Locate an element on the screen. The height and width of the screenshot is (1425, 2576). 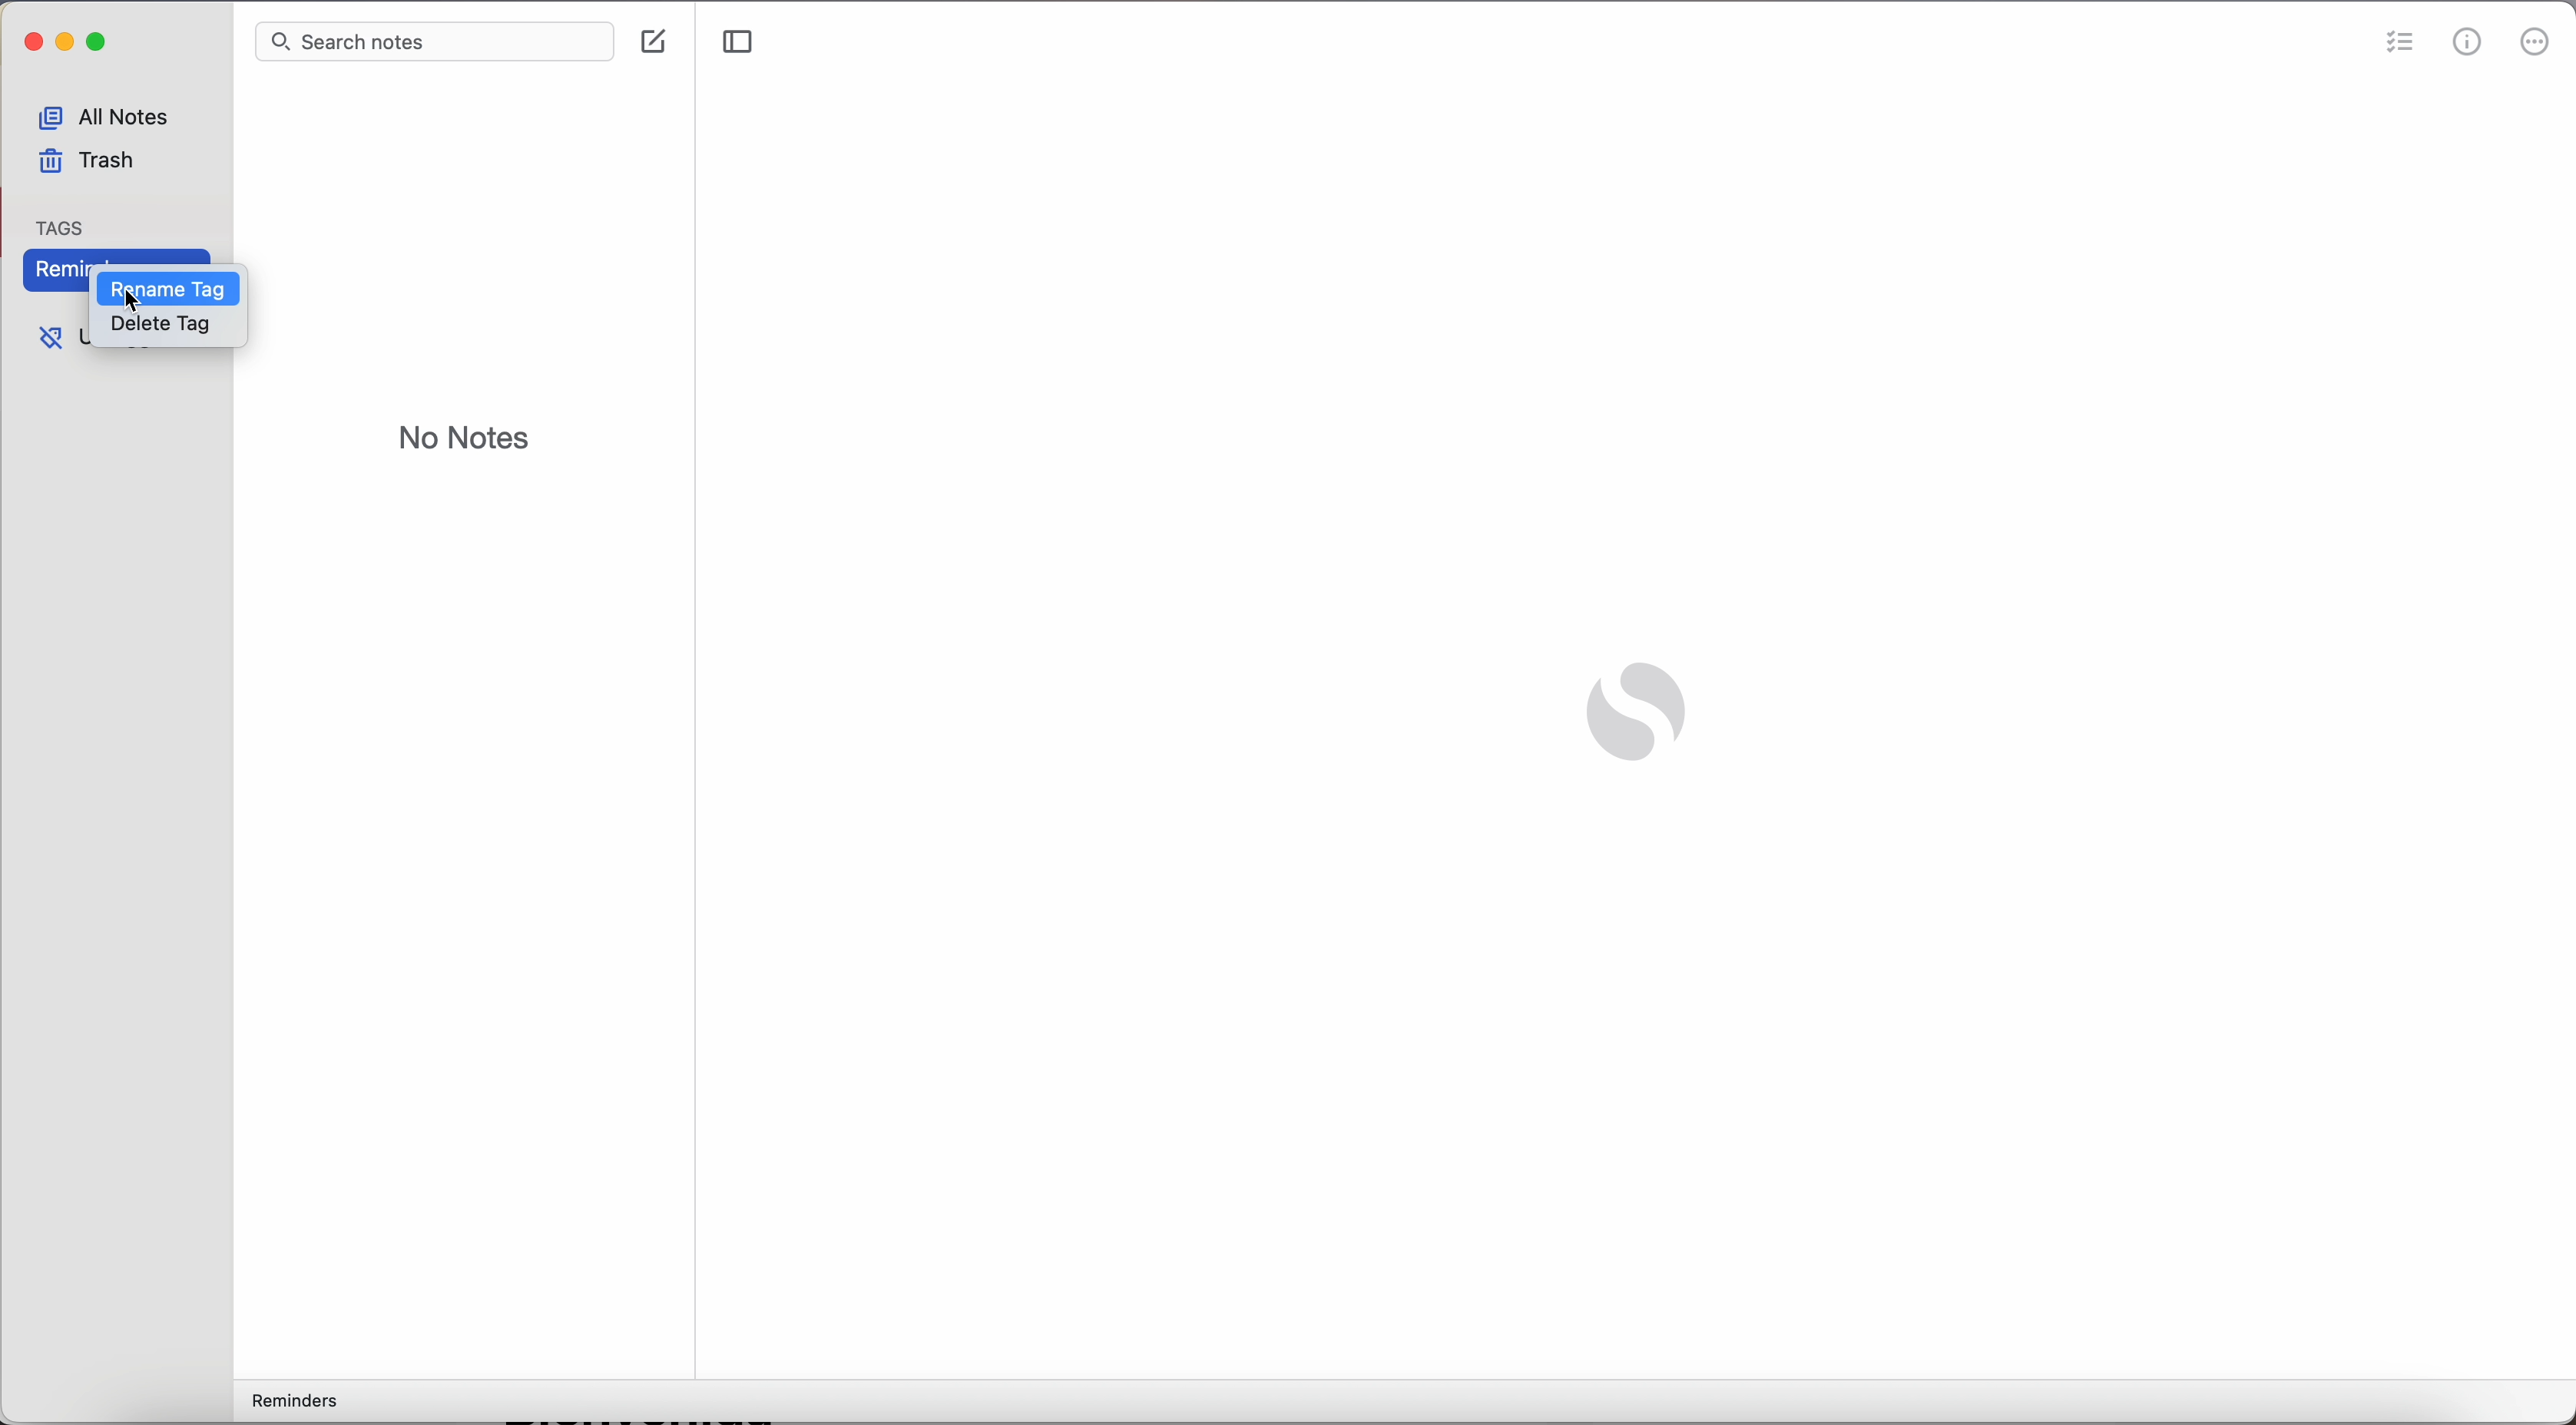
no notes is located at coordinates (465, 441).